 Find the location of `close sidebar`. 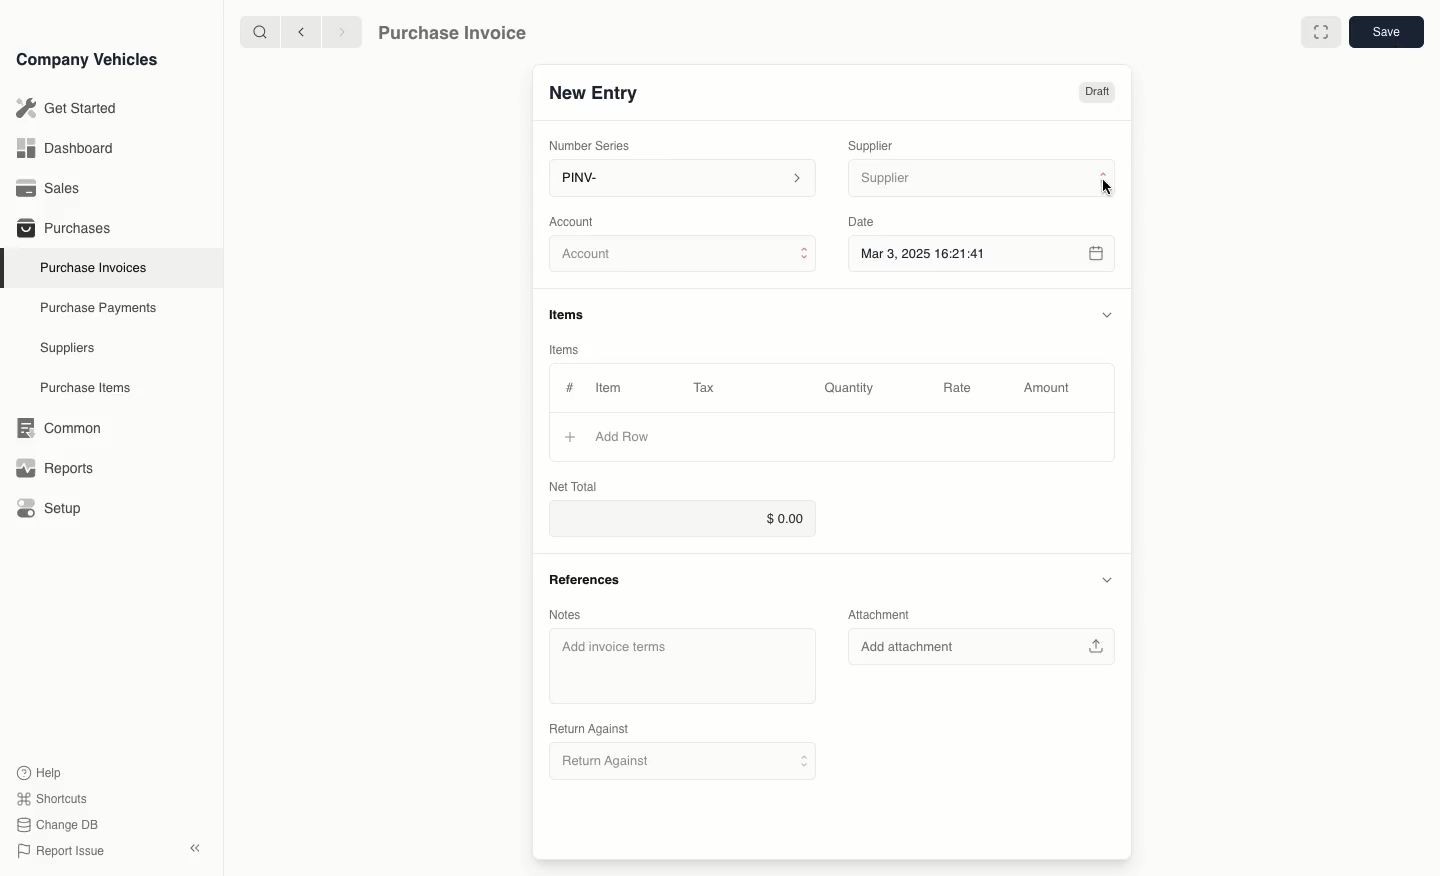

close sidebar is located at coordinates (197, 846).